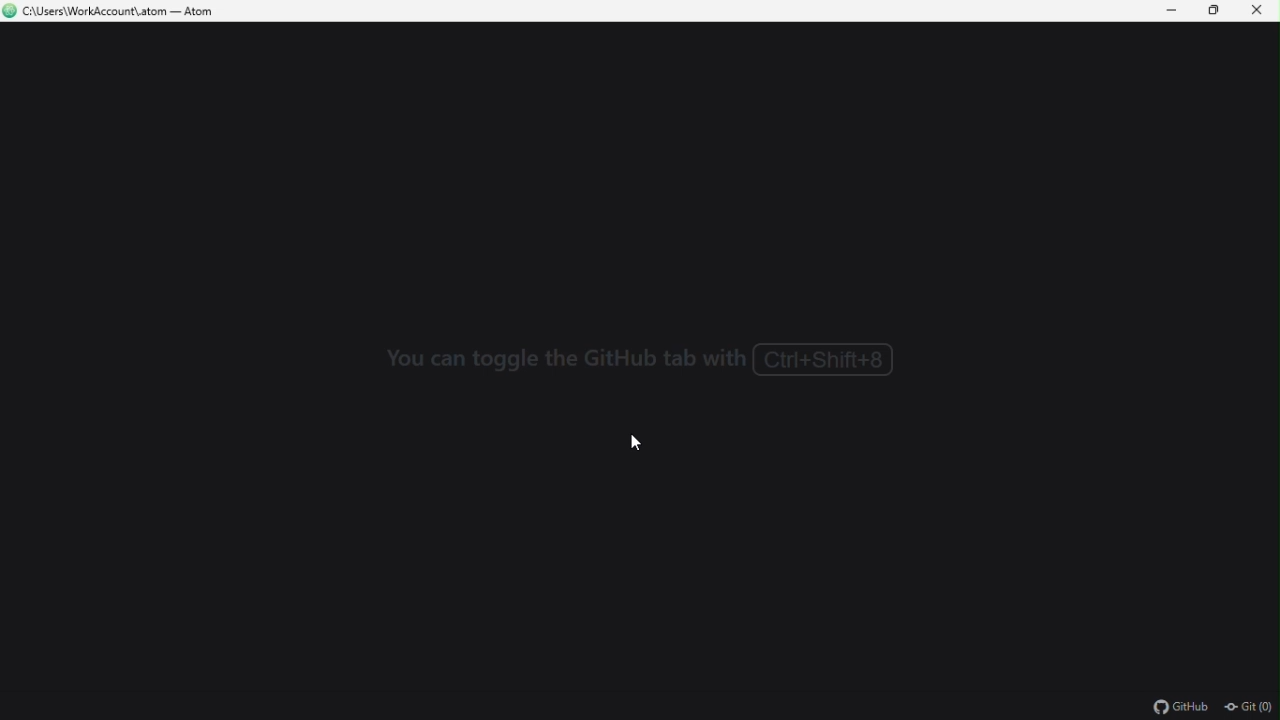 Image resolution: width=1280 pixels, height=720 pixels. I want to click on minimize, so click(1176, 11).